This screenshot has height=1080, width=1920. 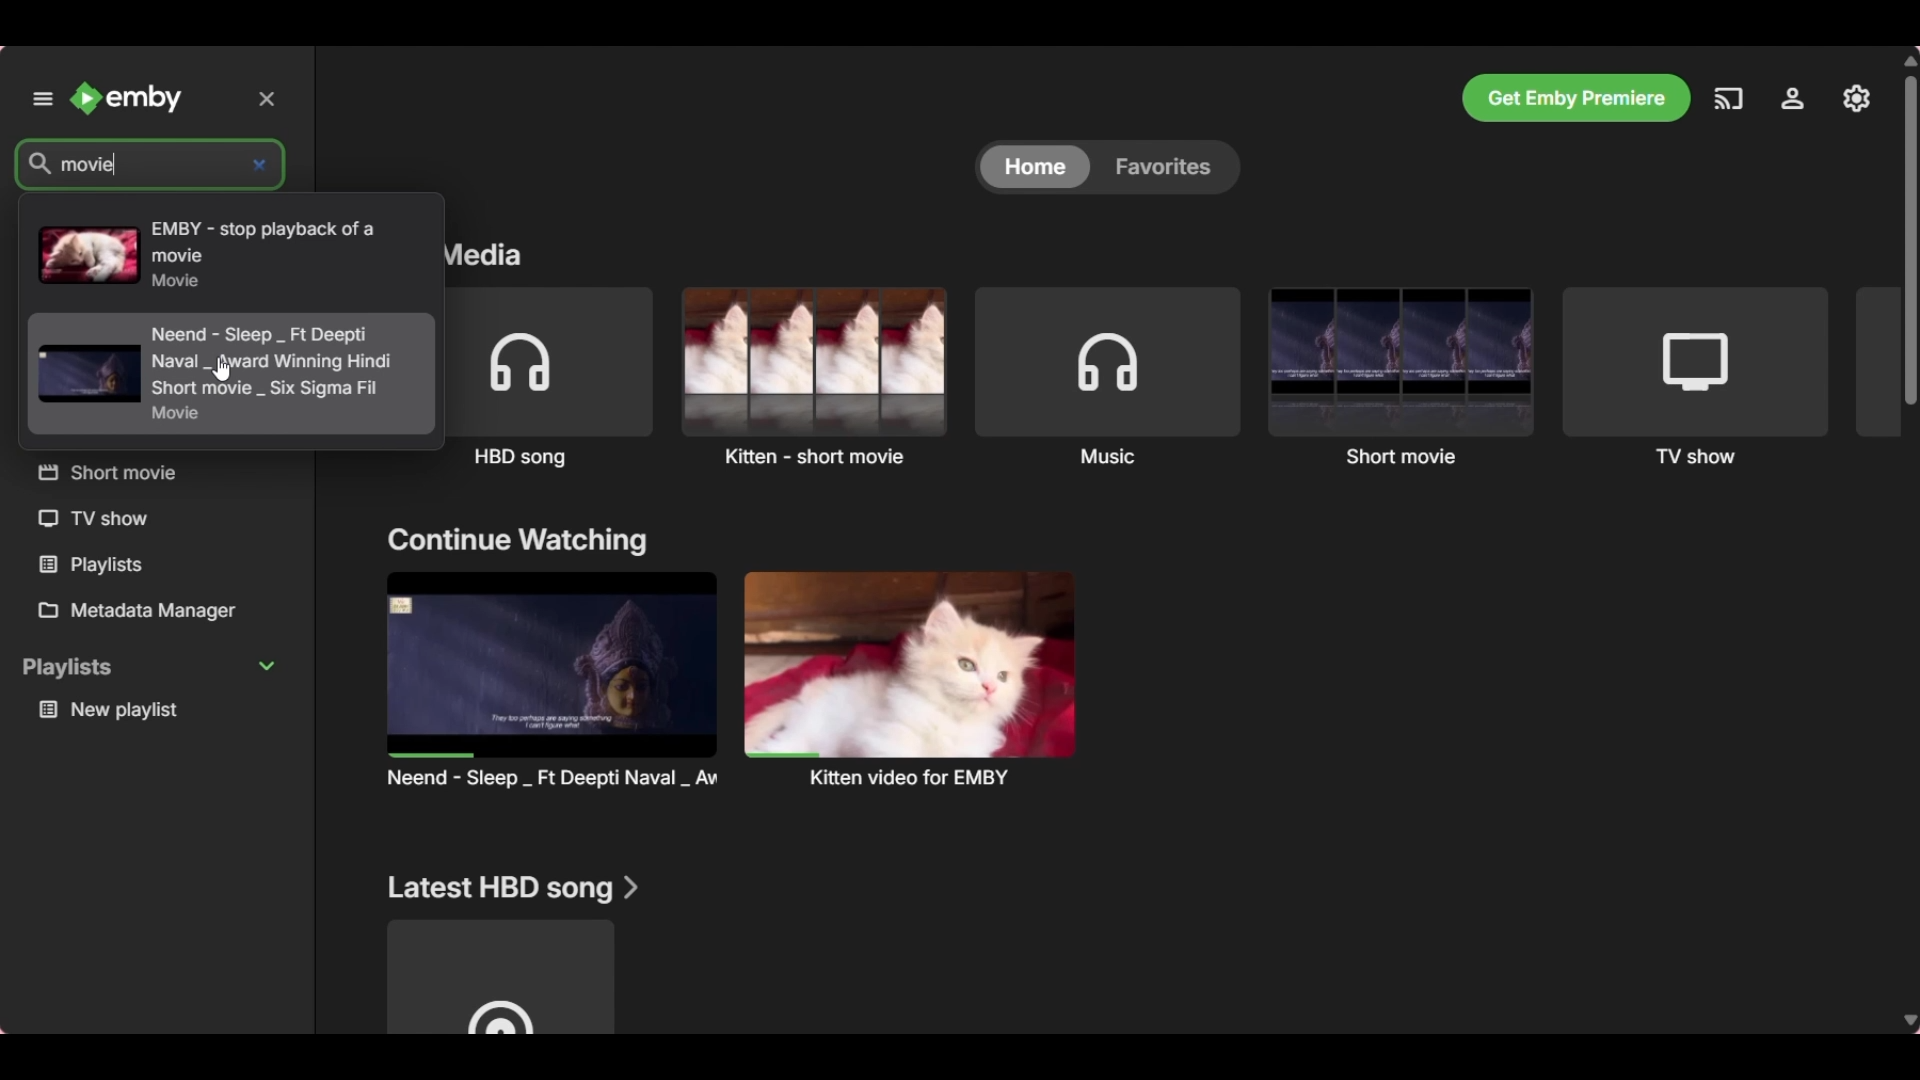 I want to click on Get Emby premier, so click(x=1578, y=98).